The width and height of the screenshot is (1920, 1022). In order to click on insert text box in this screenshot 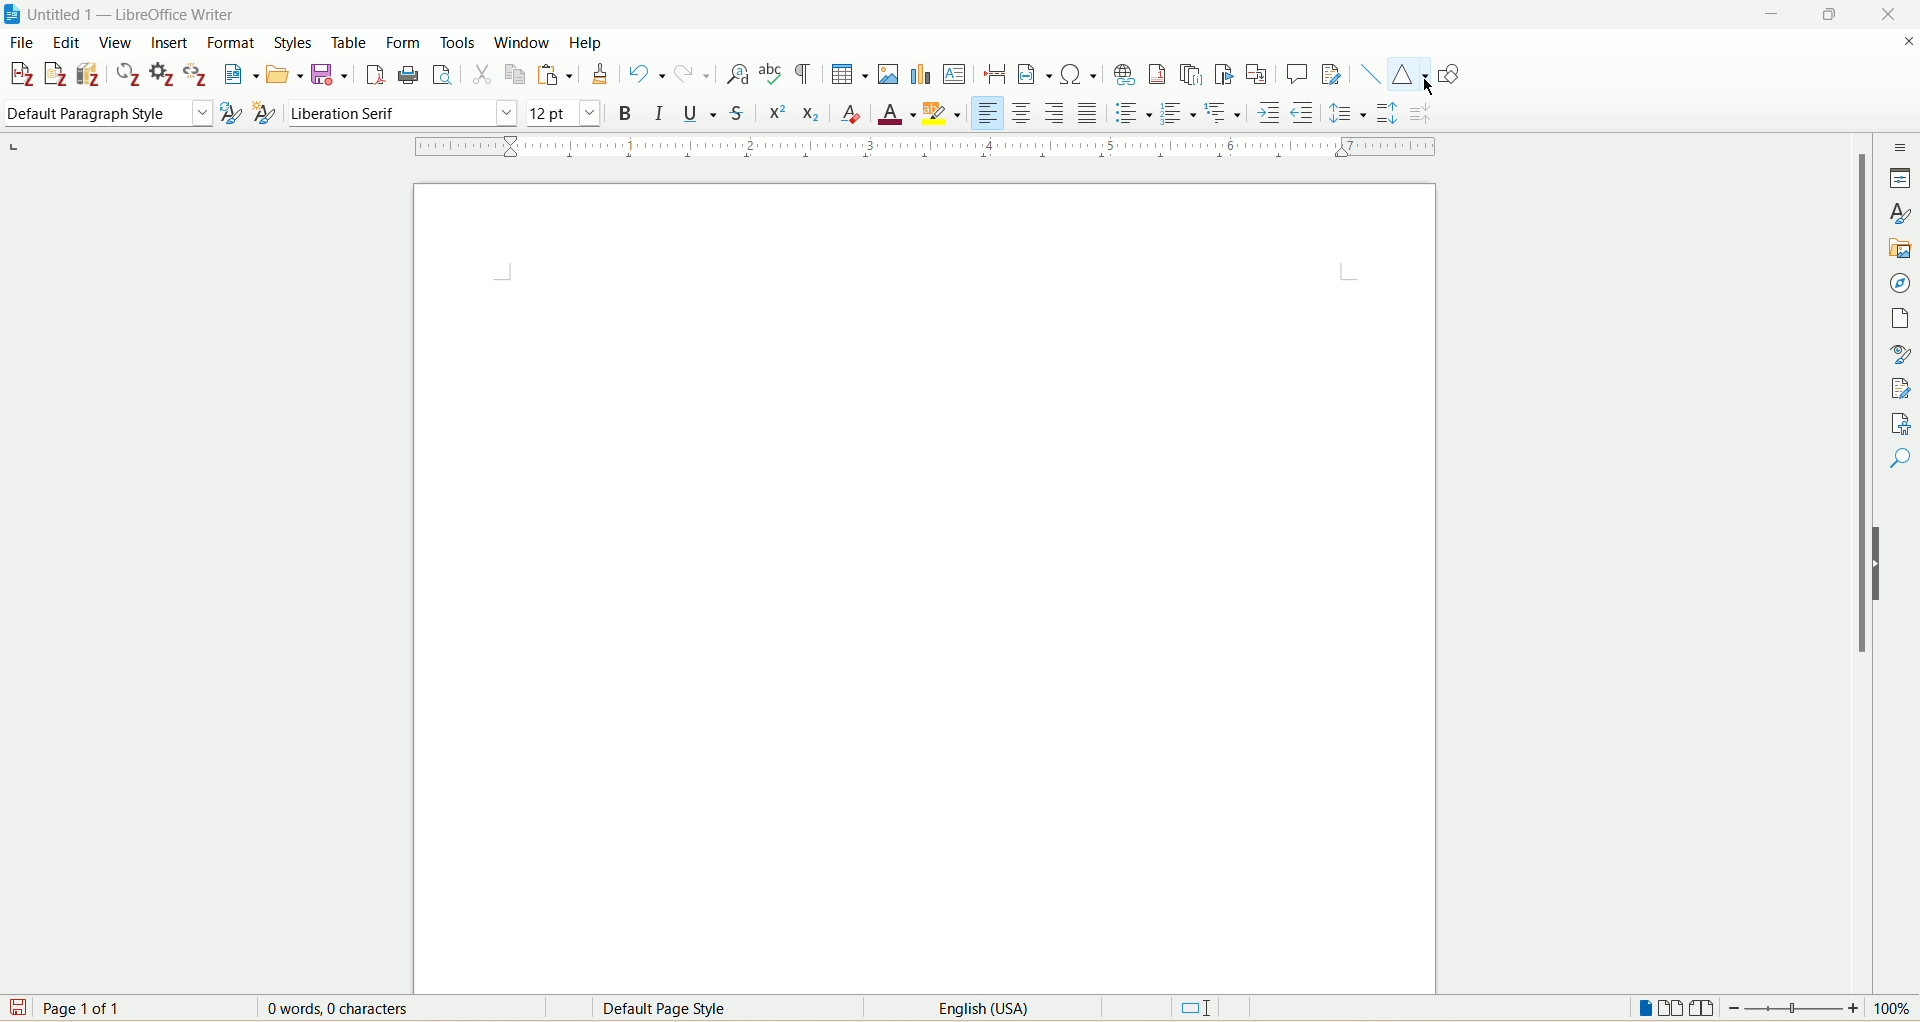, I will do `click(955, 73)`.